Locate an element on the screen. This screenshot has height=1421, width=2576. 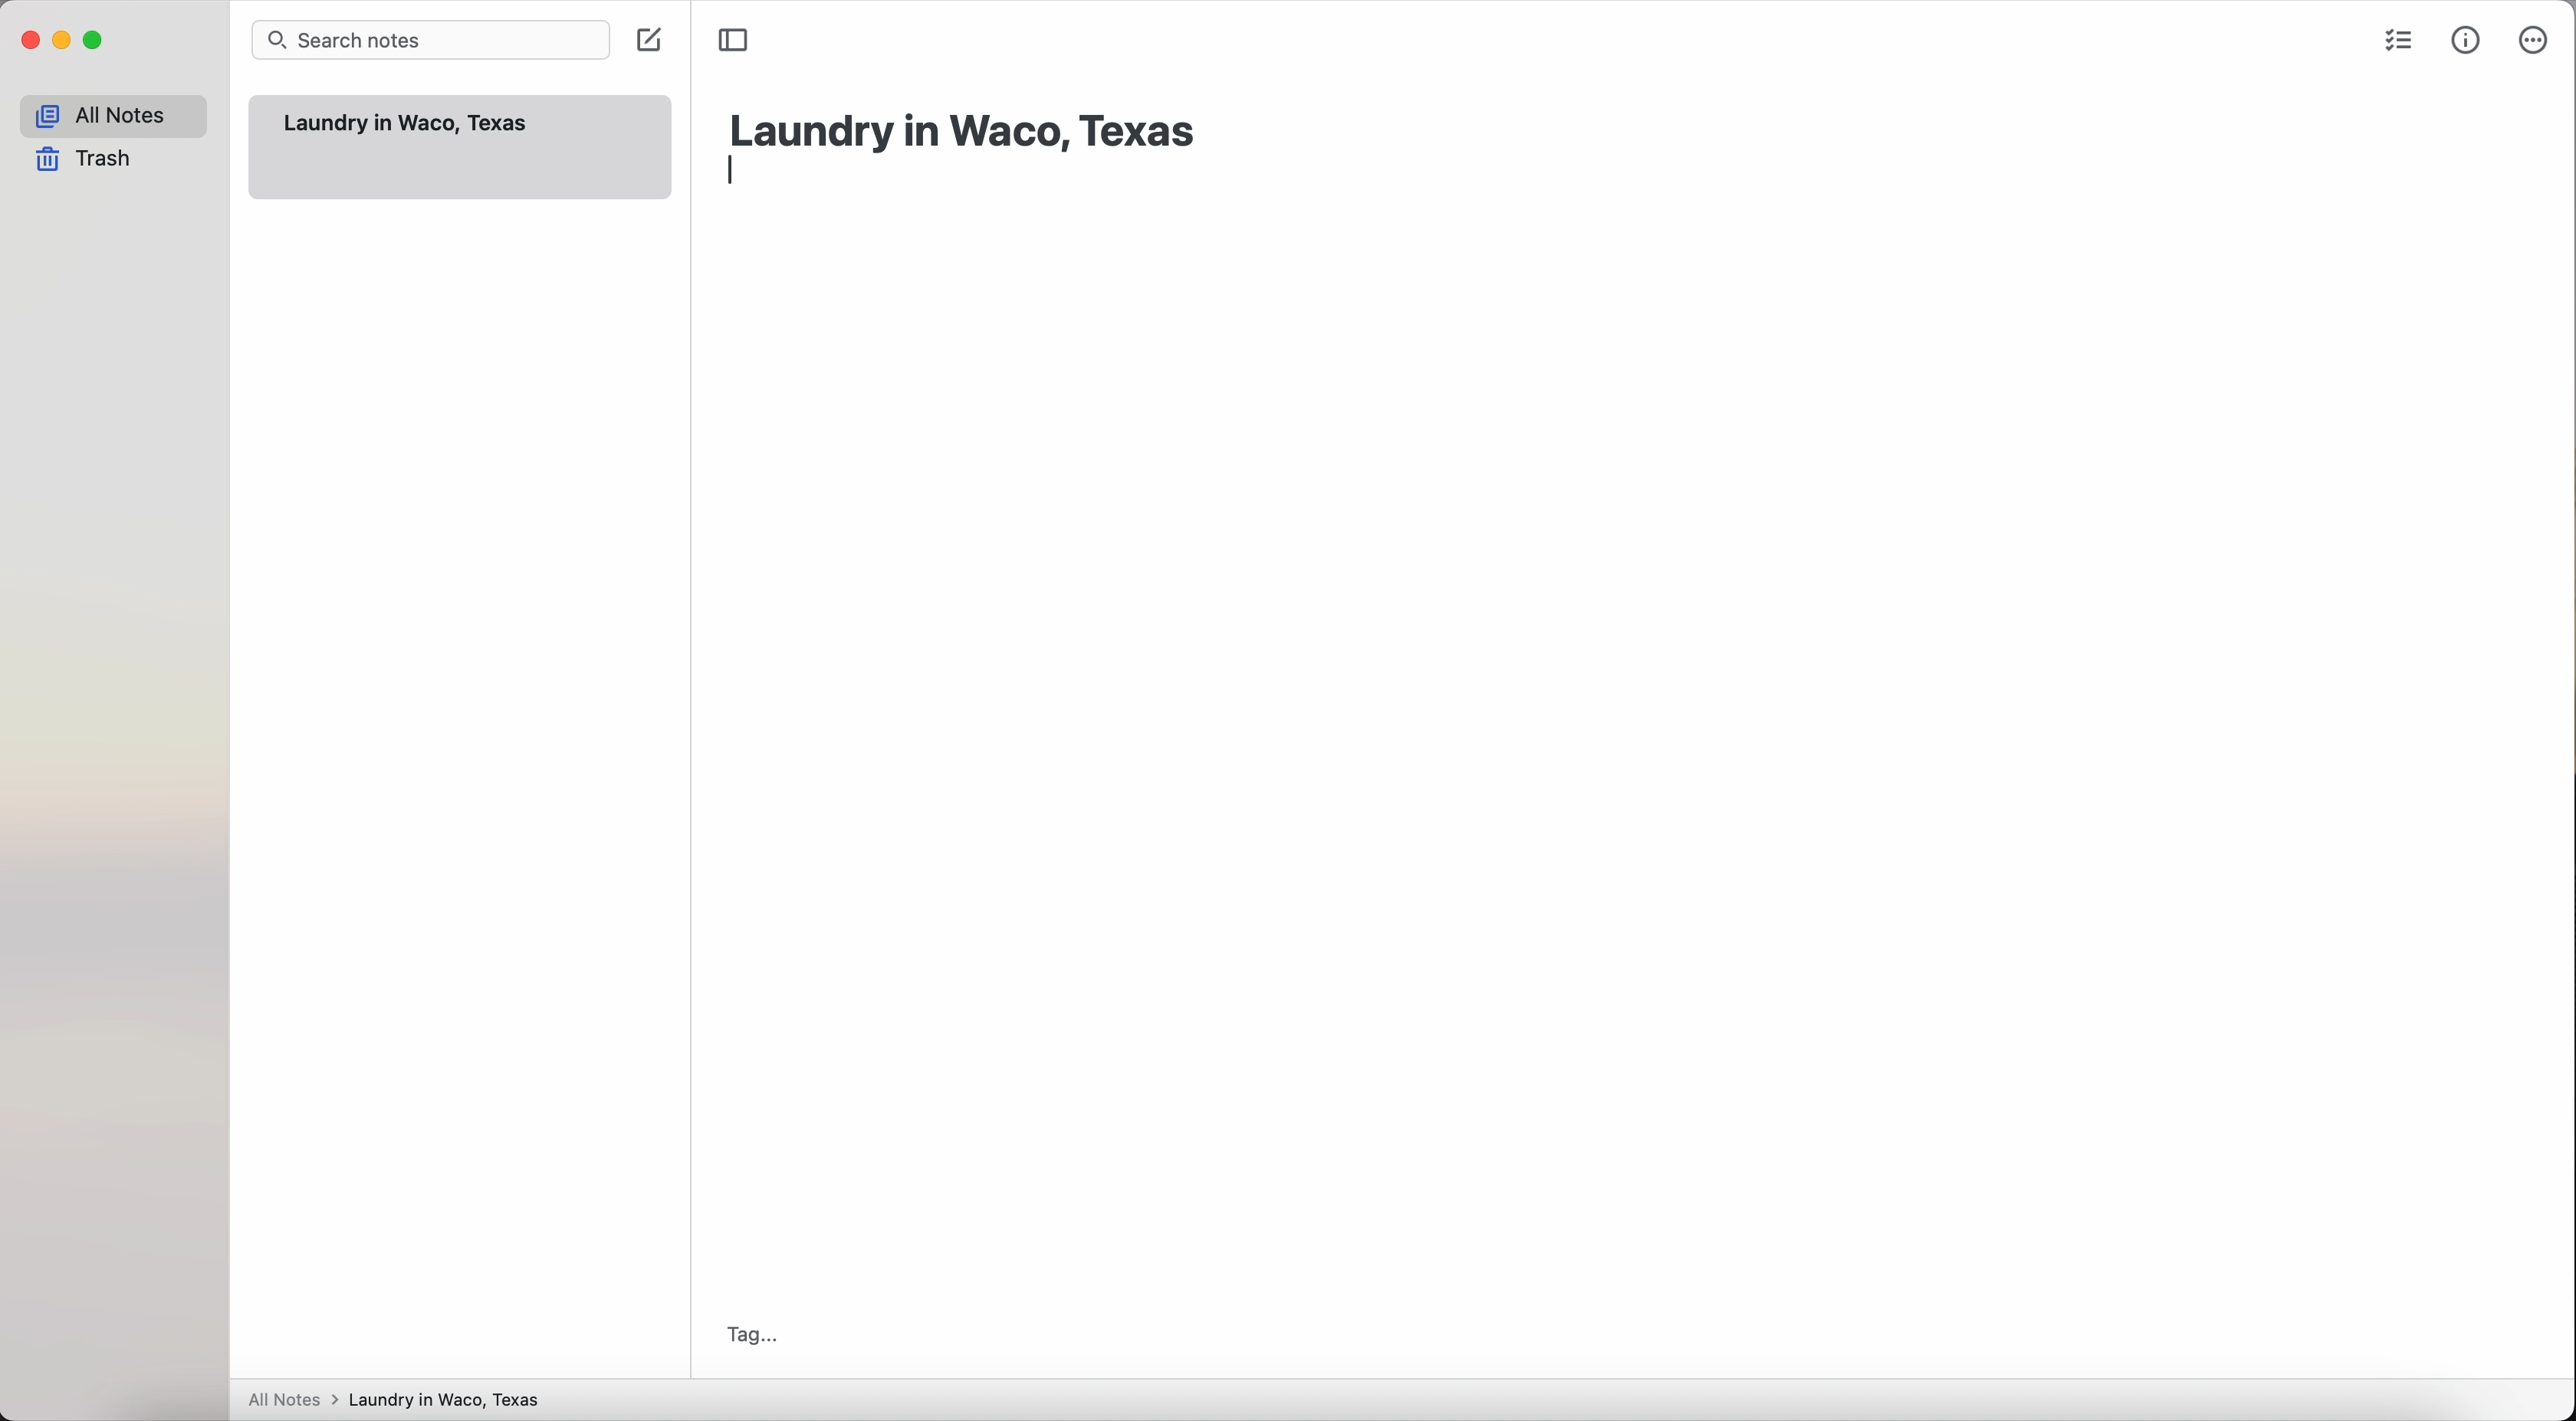
all notes is located at coordinates (113, 116).